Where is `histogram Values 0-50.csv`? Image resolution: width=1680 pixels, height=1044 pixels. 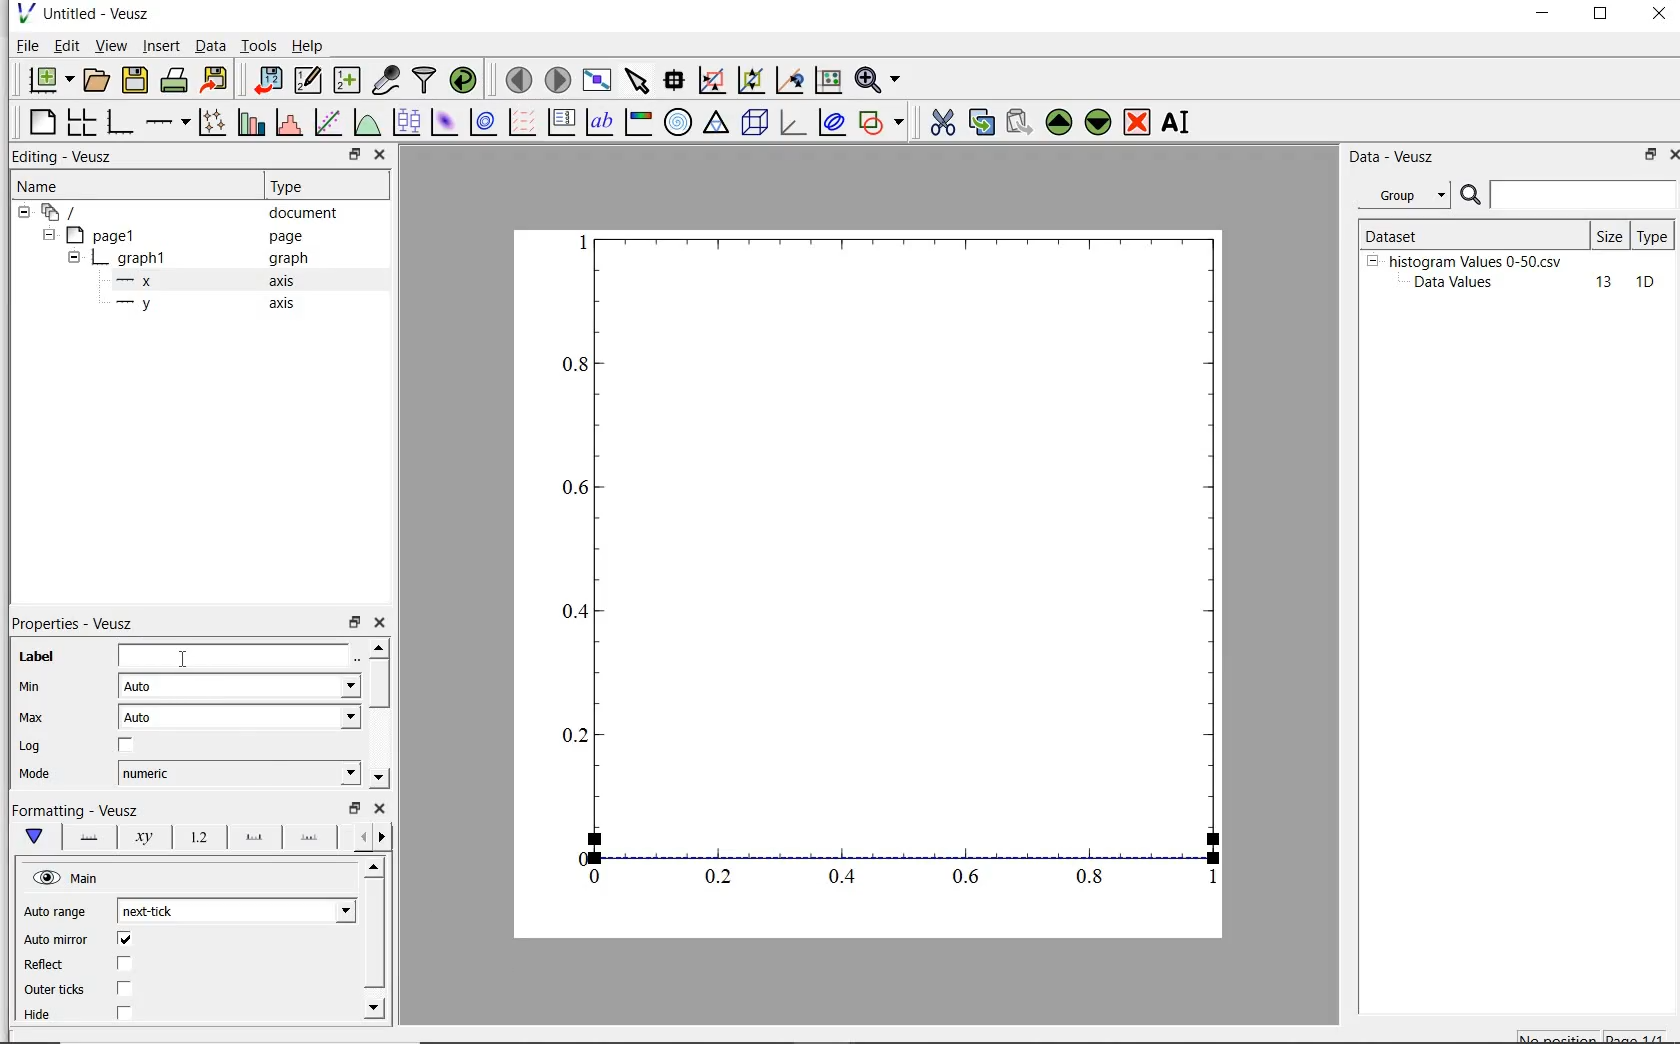
histogram Values 0-50.csv is located at coordinates (1476, 260).